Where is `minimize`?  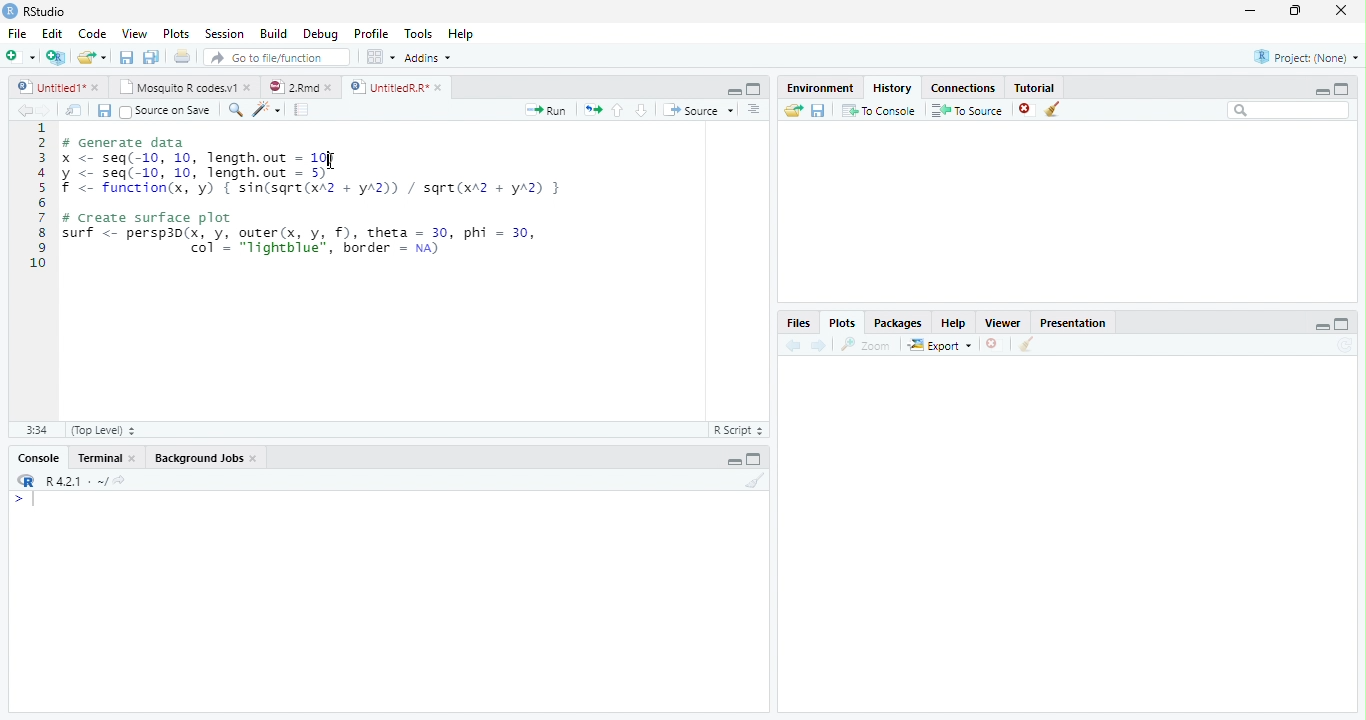 minimize is located at coordinates (1322, 327).